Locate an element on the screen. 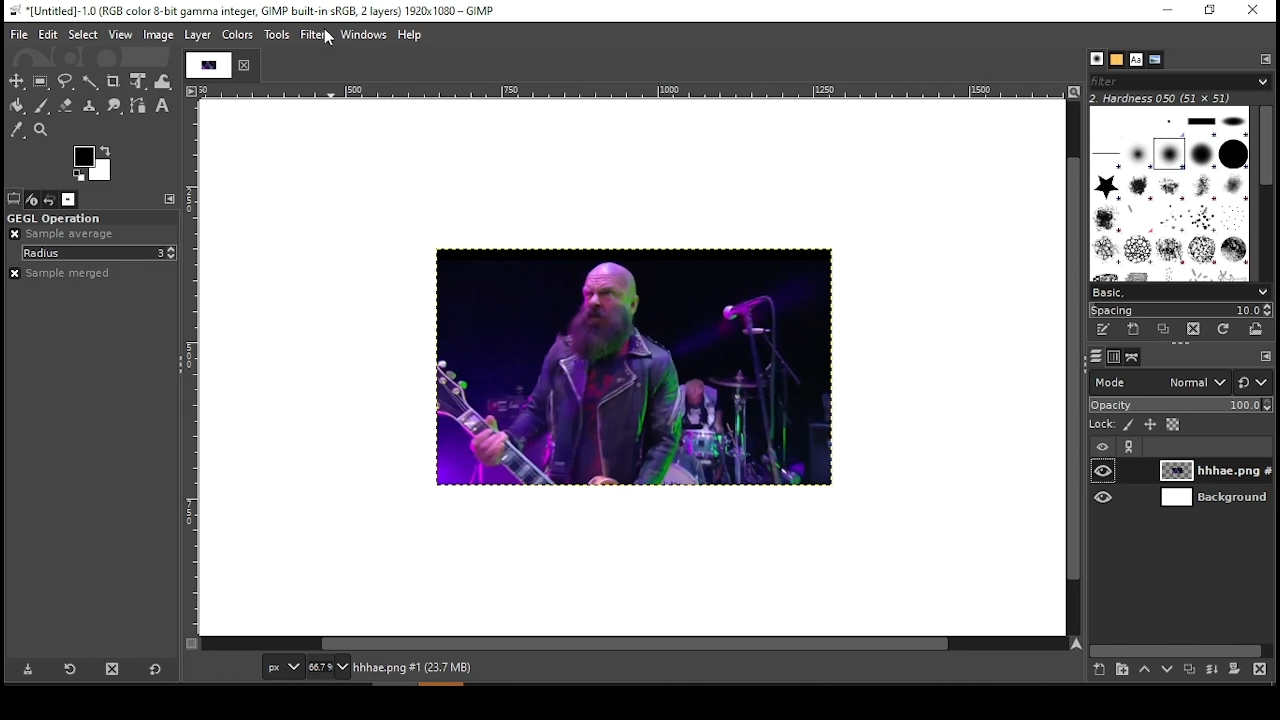 The width and height of the screenshot is (1280, 720). spacing is located at coordinates (1185, 311).